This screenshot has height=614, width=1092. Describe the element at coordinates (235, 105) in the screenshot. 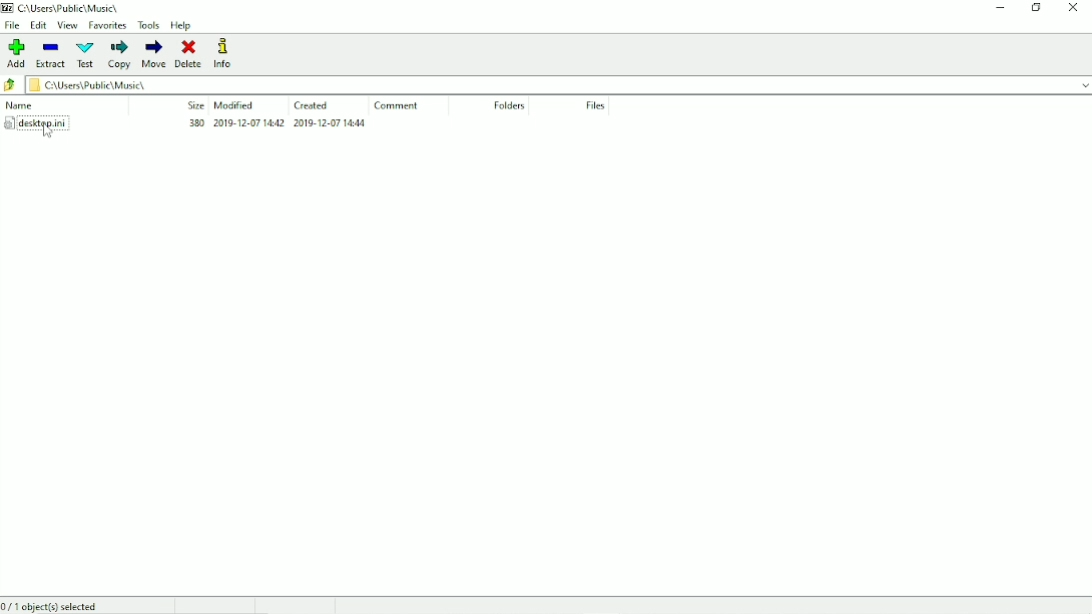

I see `Modified` at that location.